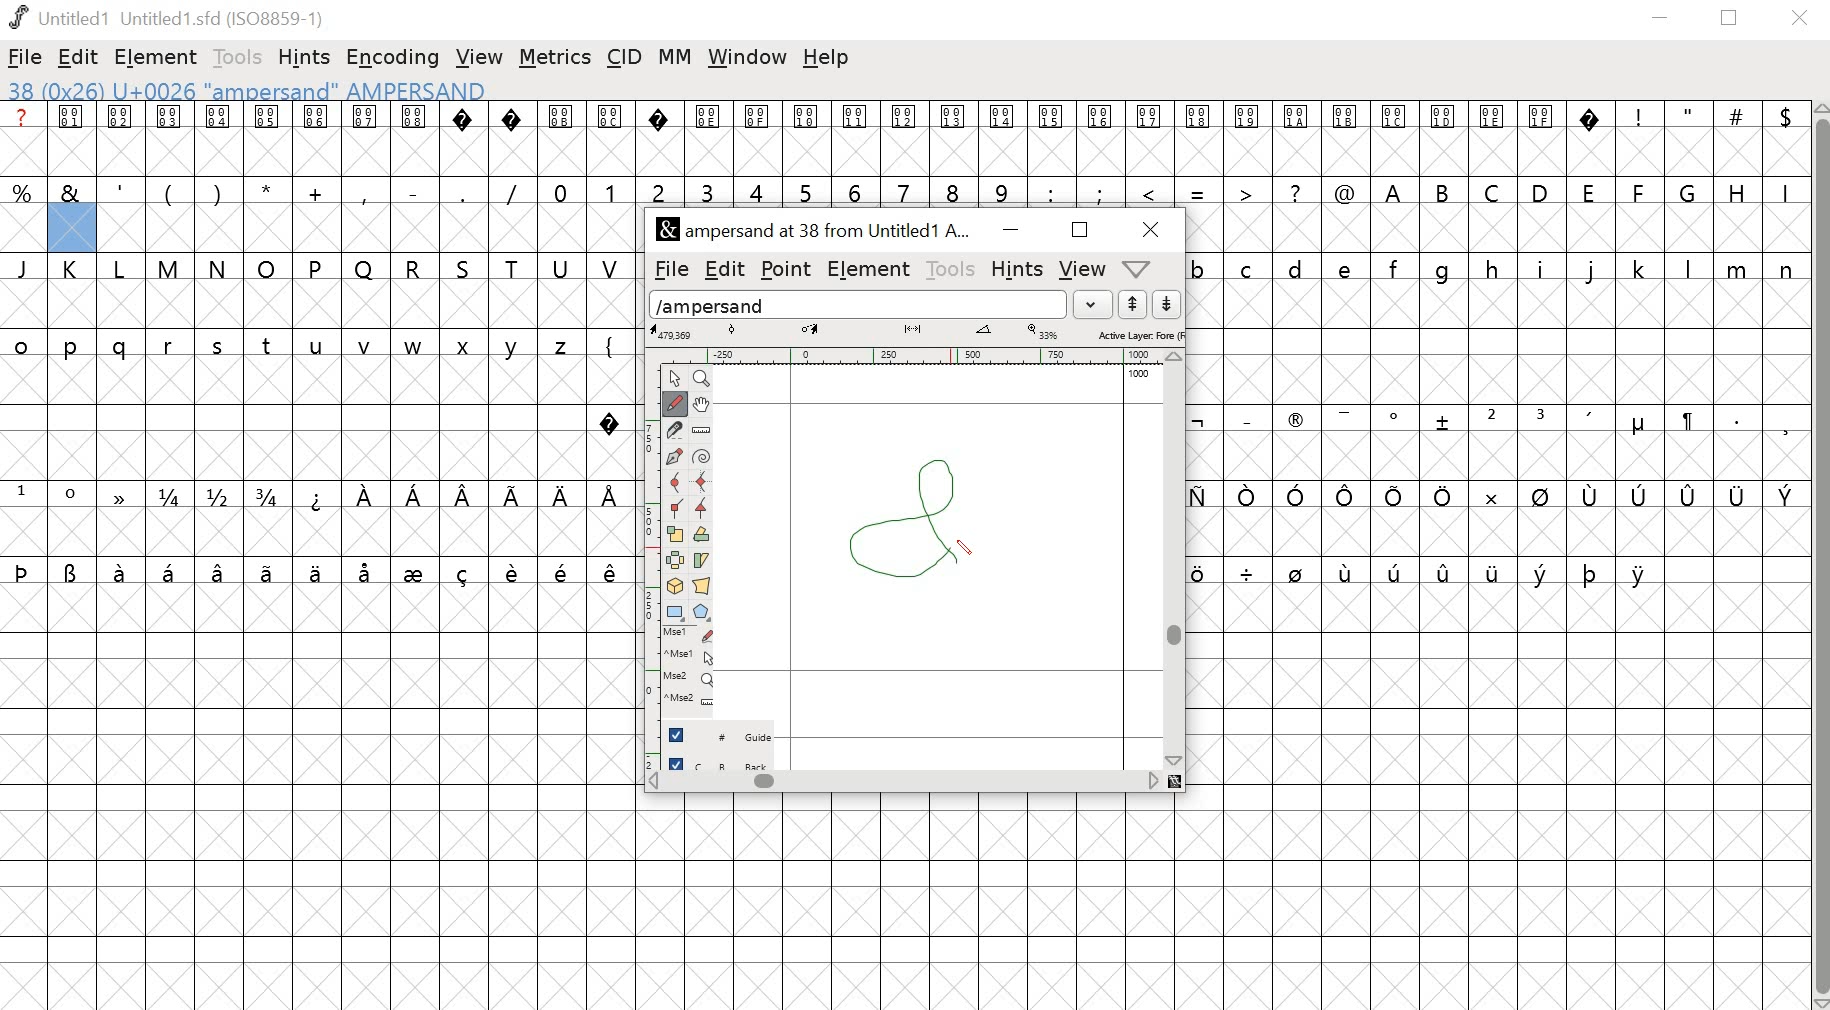  What do you see at coordinates (1785, 494) in the screenshot?
I see `symbol` at bounding box center [1785, 494].